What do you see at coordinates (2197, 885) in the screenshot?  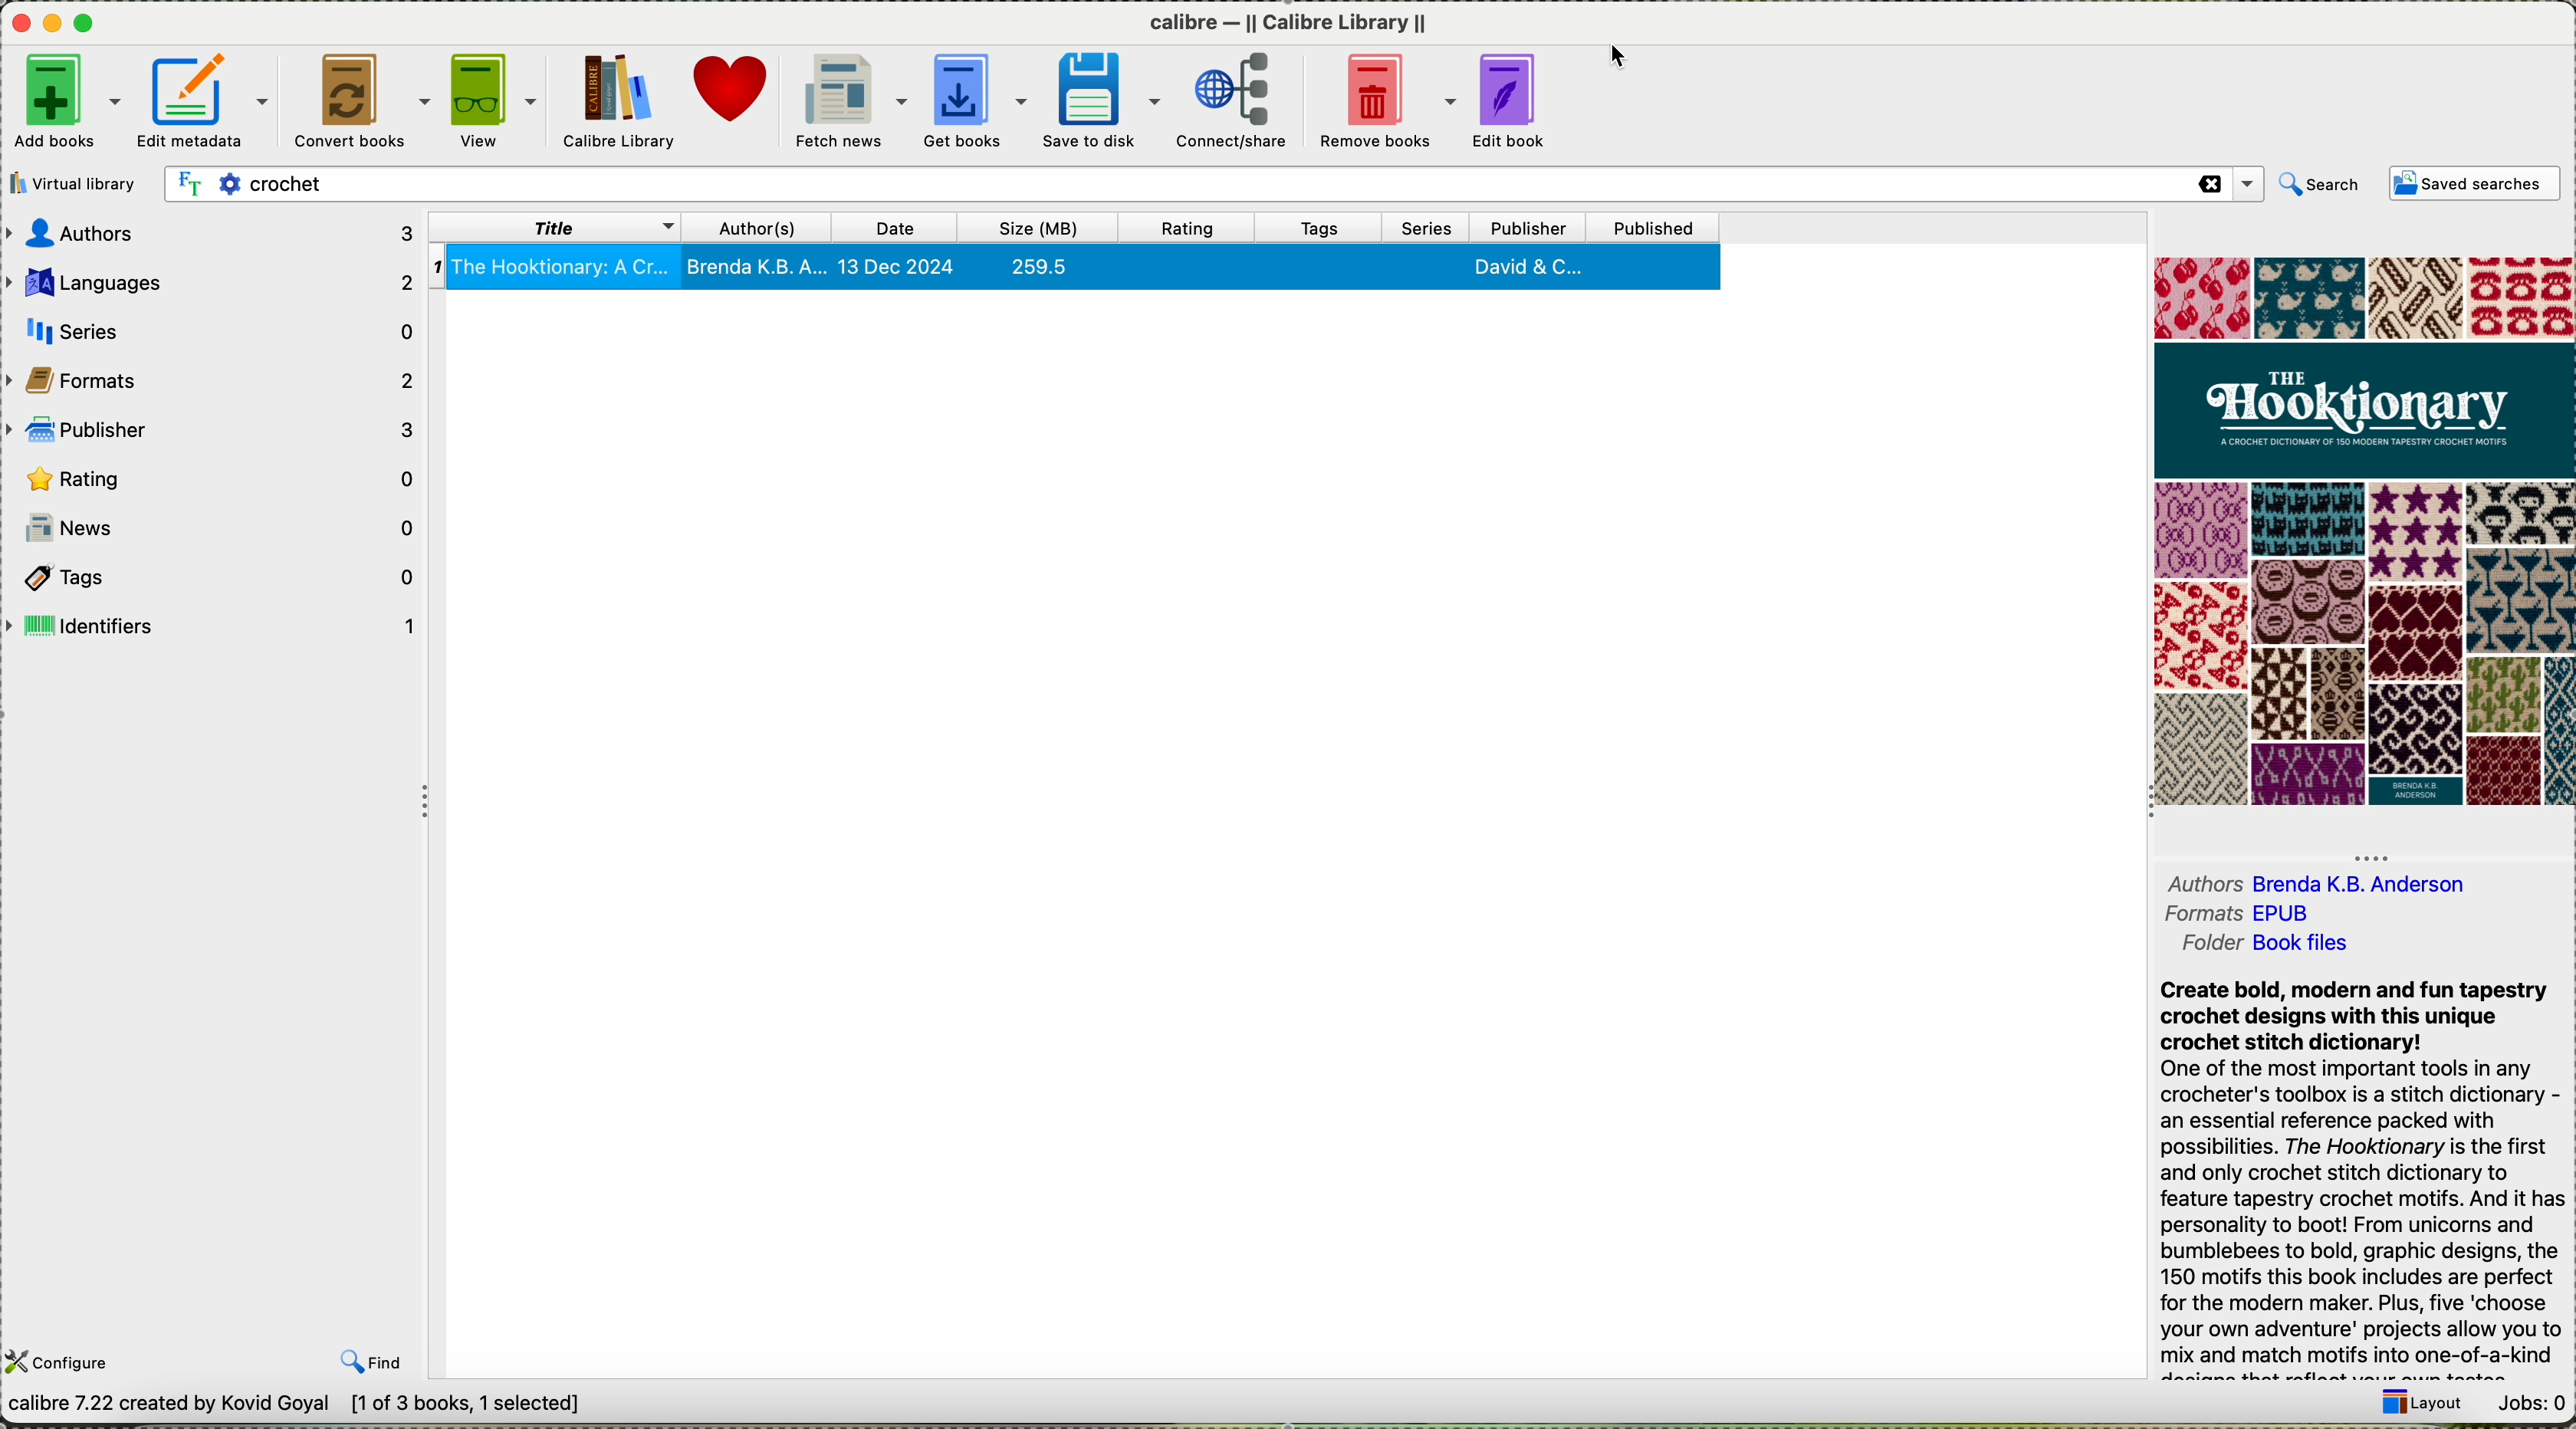 I see `authors` at bounding box center [2197, 885].